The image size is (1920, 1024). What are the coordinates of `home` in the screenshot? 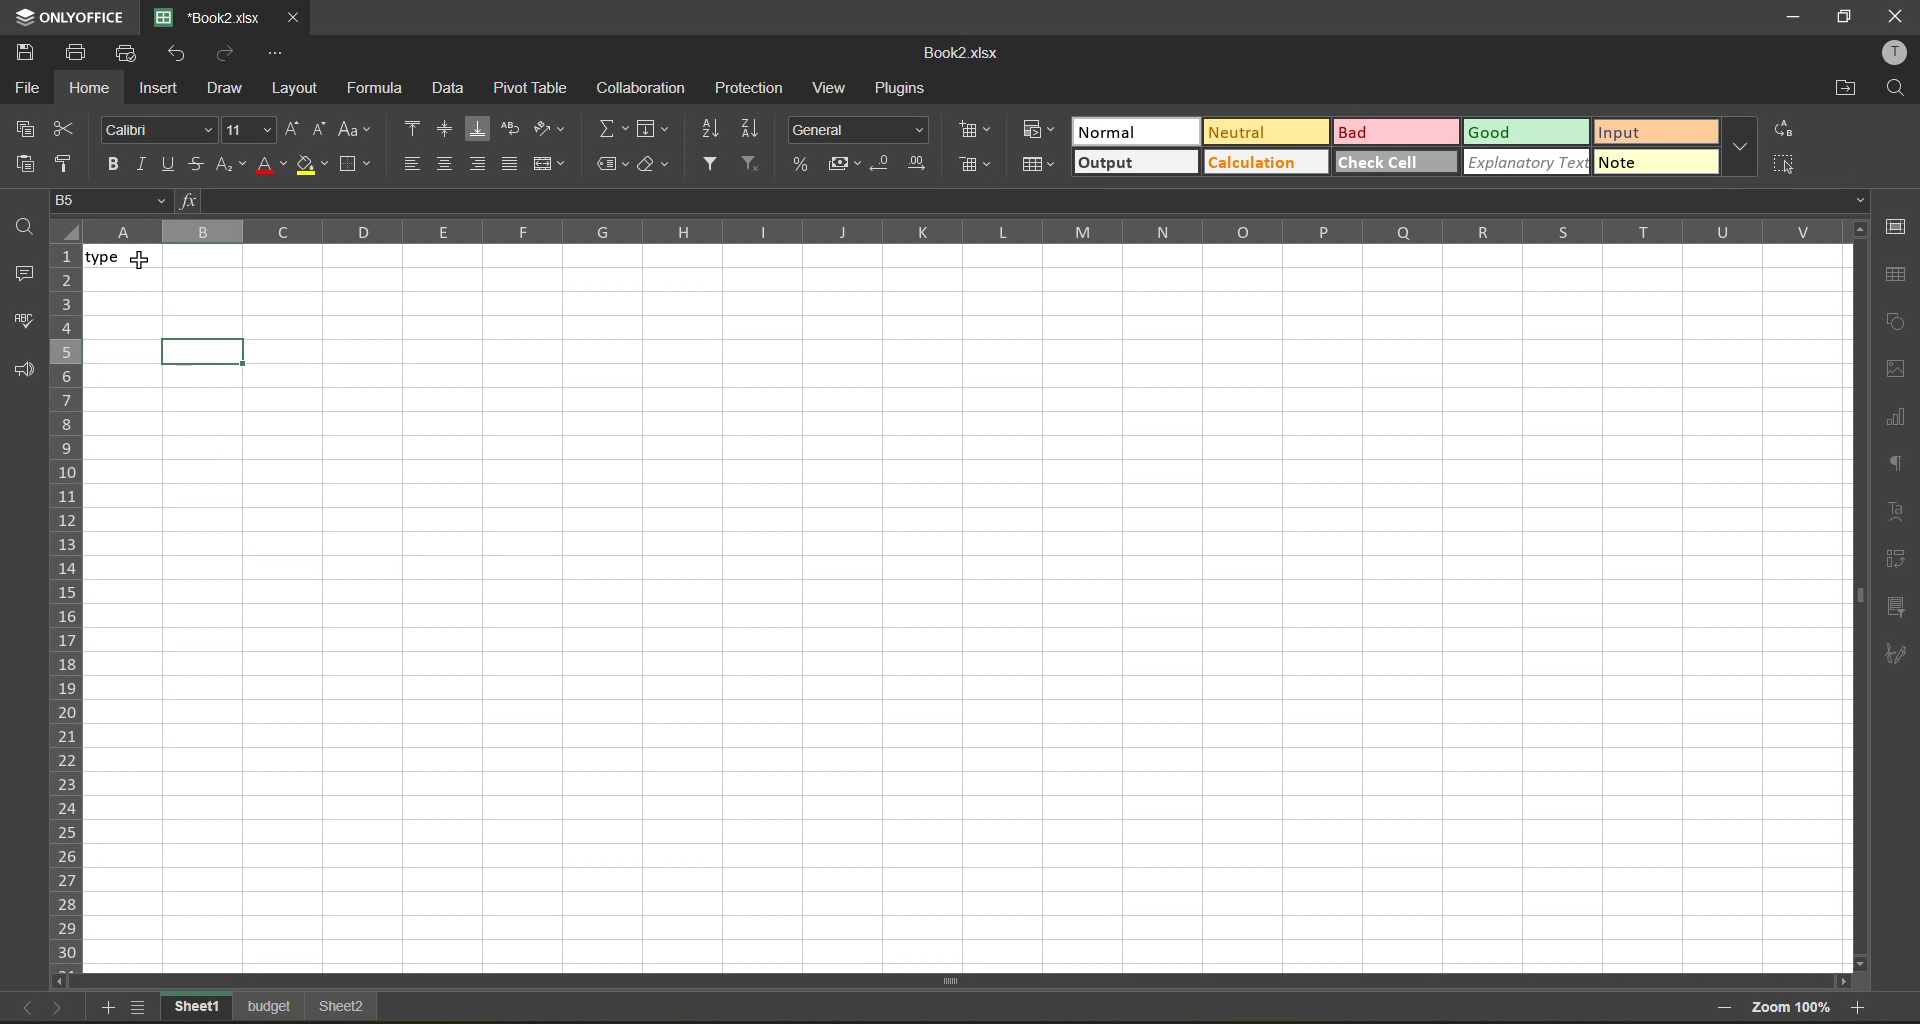 It's located at (94, 87).